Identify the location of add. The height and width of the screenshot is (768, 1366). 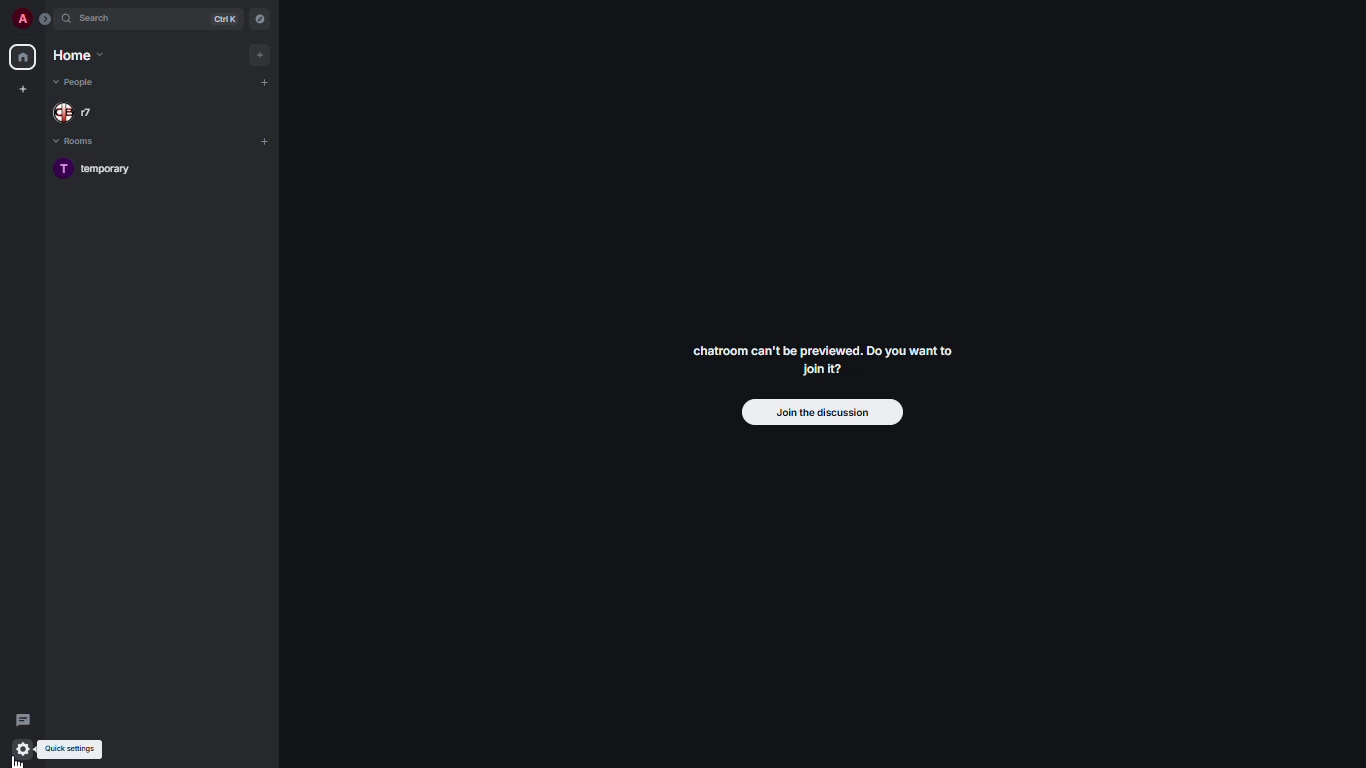
(262, 82).